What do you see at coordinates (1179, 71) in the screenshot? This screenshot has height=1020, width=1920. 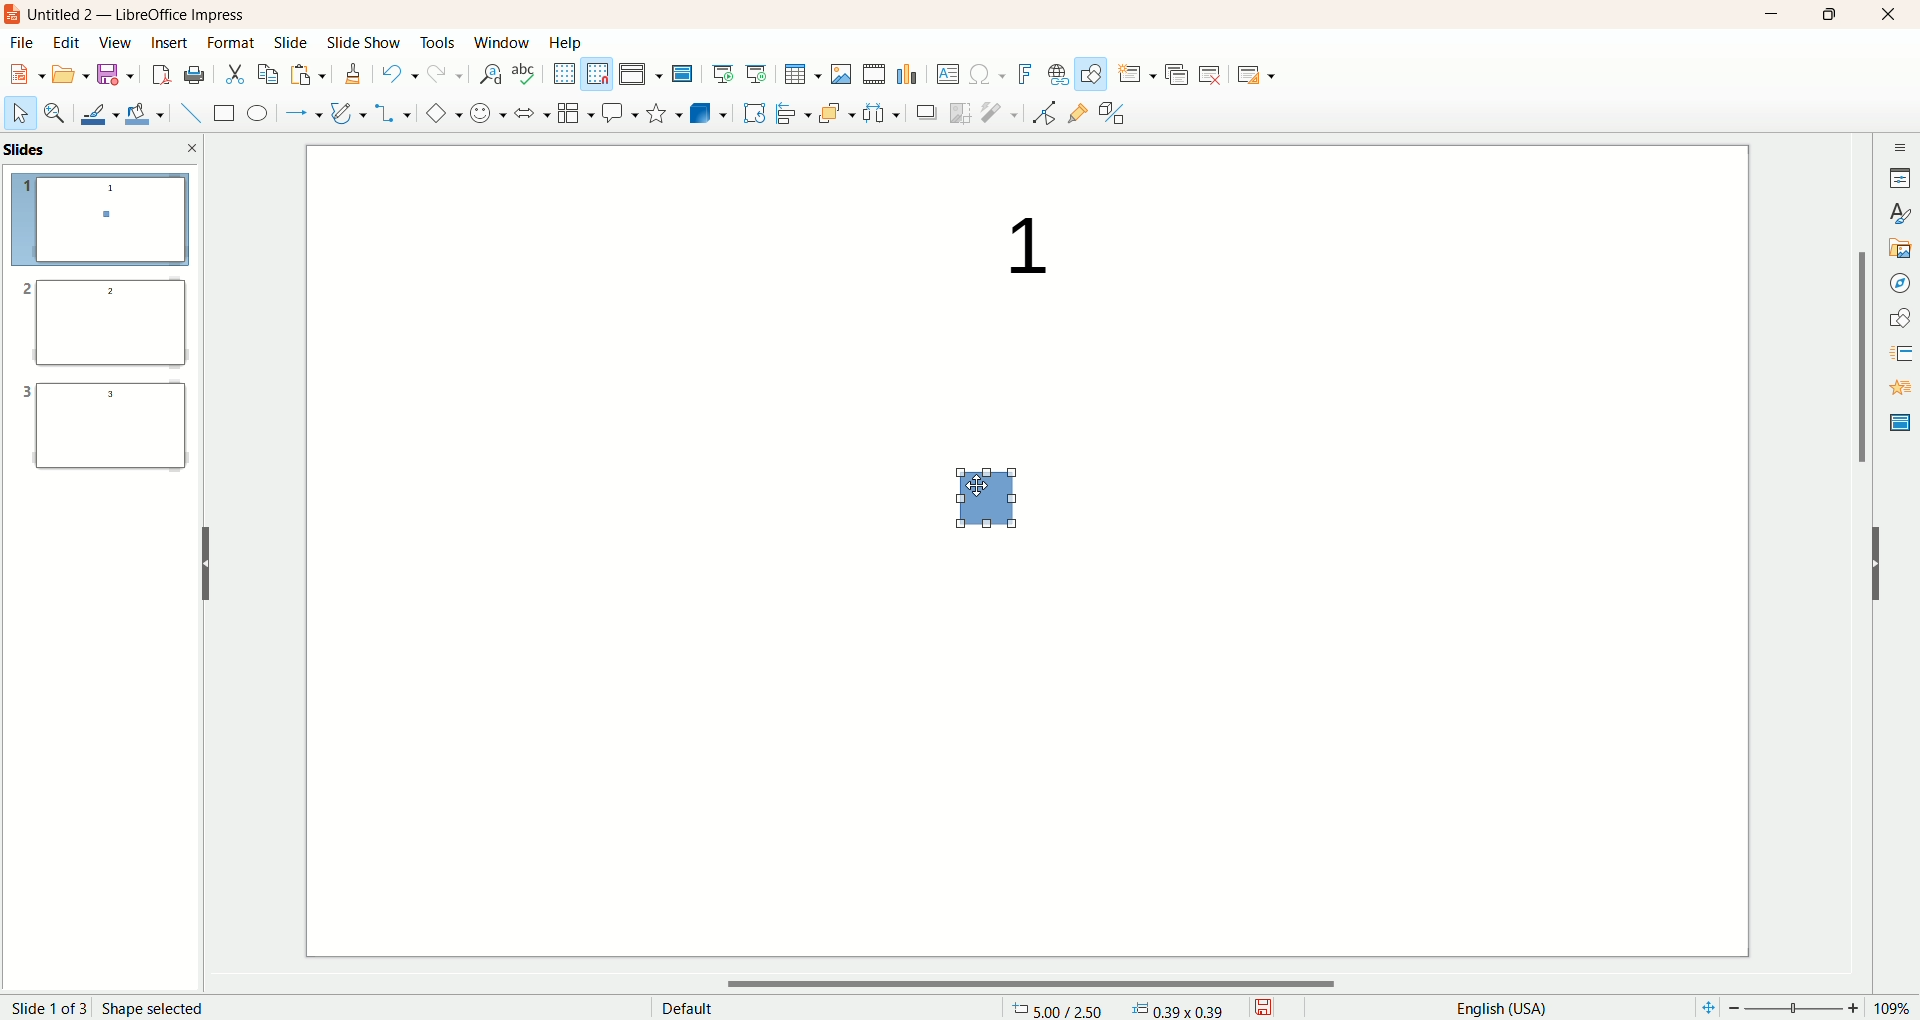 I see `duplicate slide` at bounding box center [1179, 71].